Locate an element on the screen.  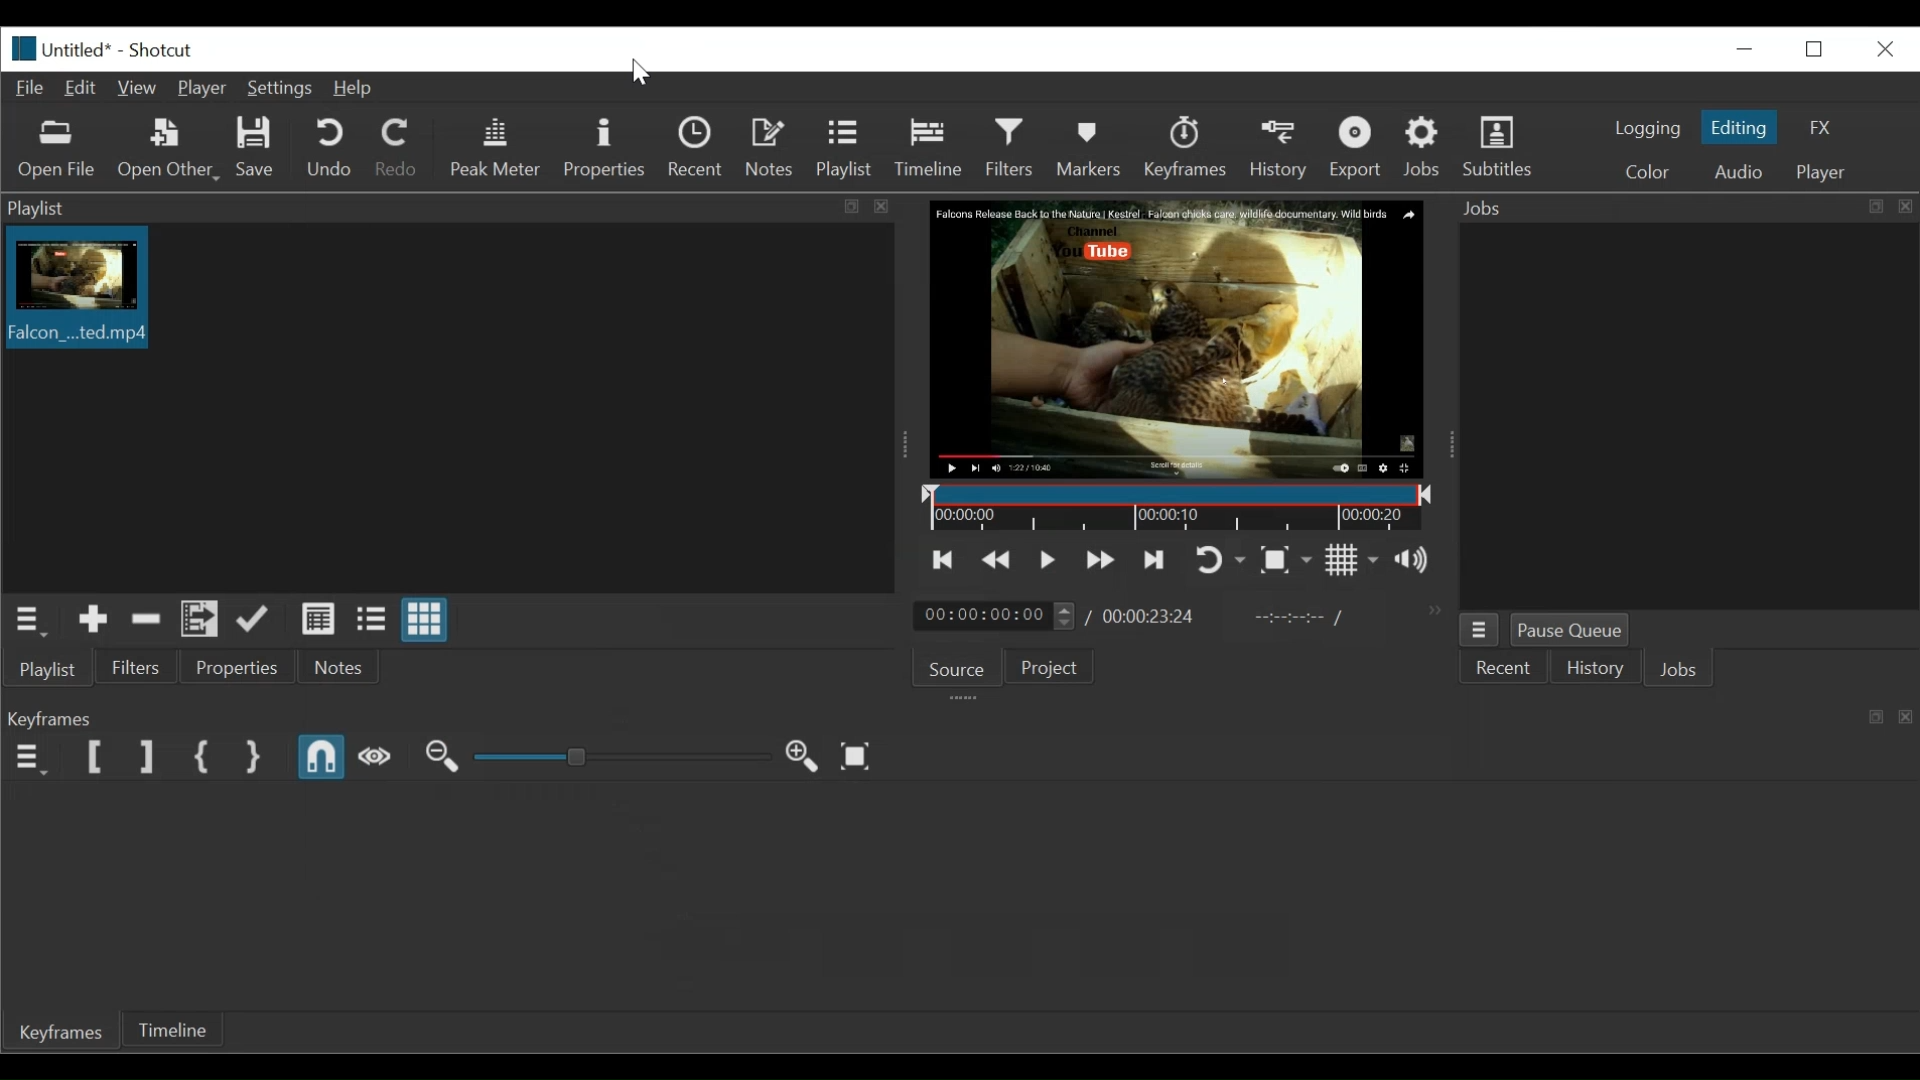
Redo is located at coordinates (397, 151).